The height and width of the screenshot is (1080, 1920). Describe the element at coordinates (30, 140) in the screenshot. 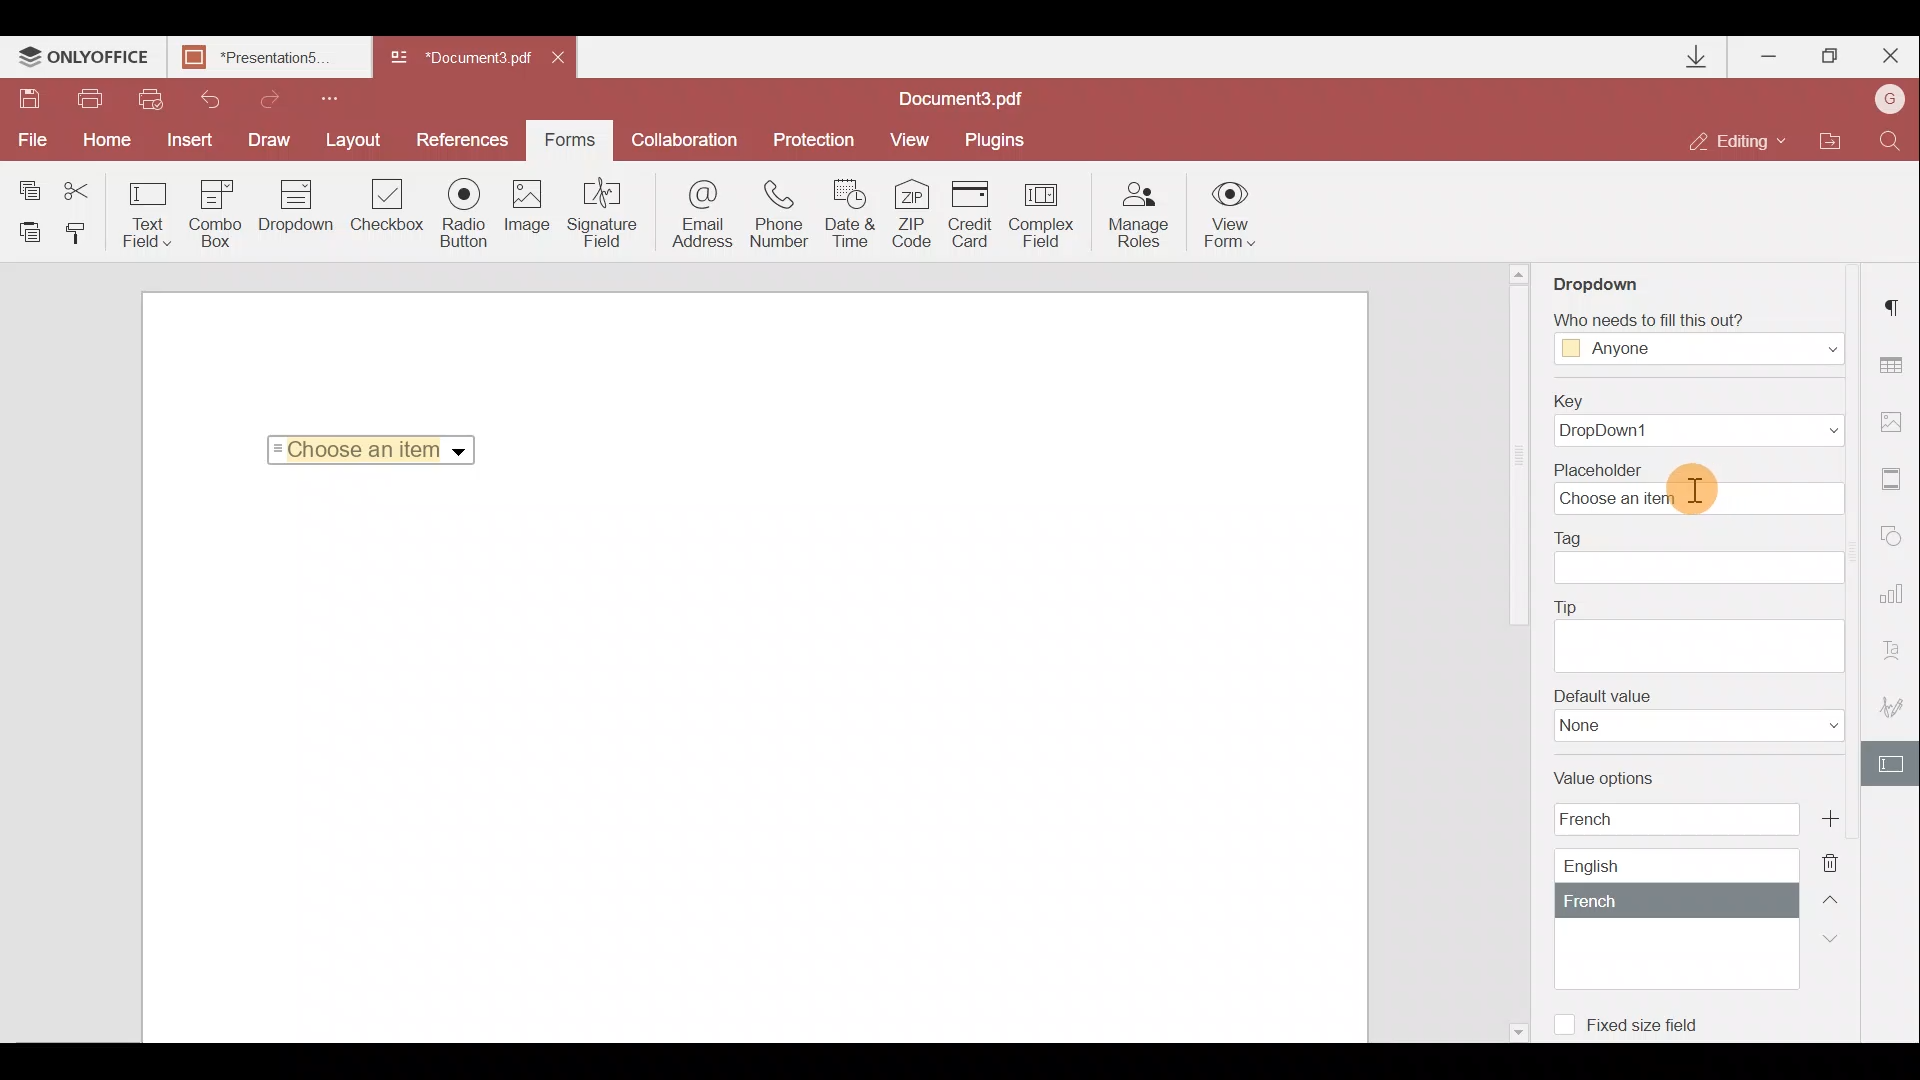

I see `File` at that location.